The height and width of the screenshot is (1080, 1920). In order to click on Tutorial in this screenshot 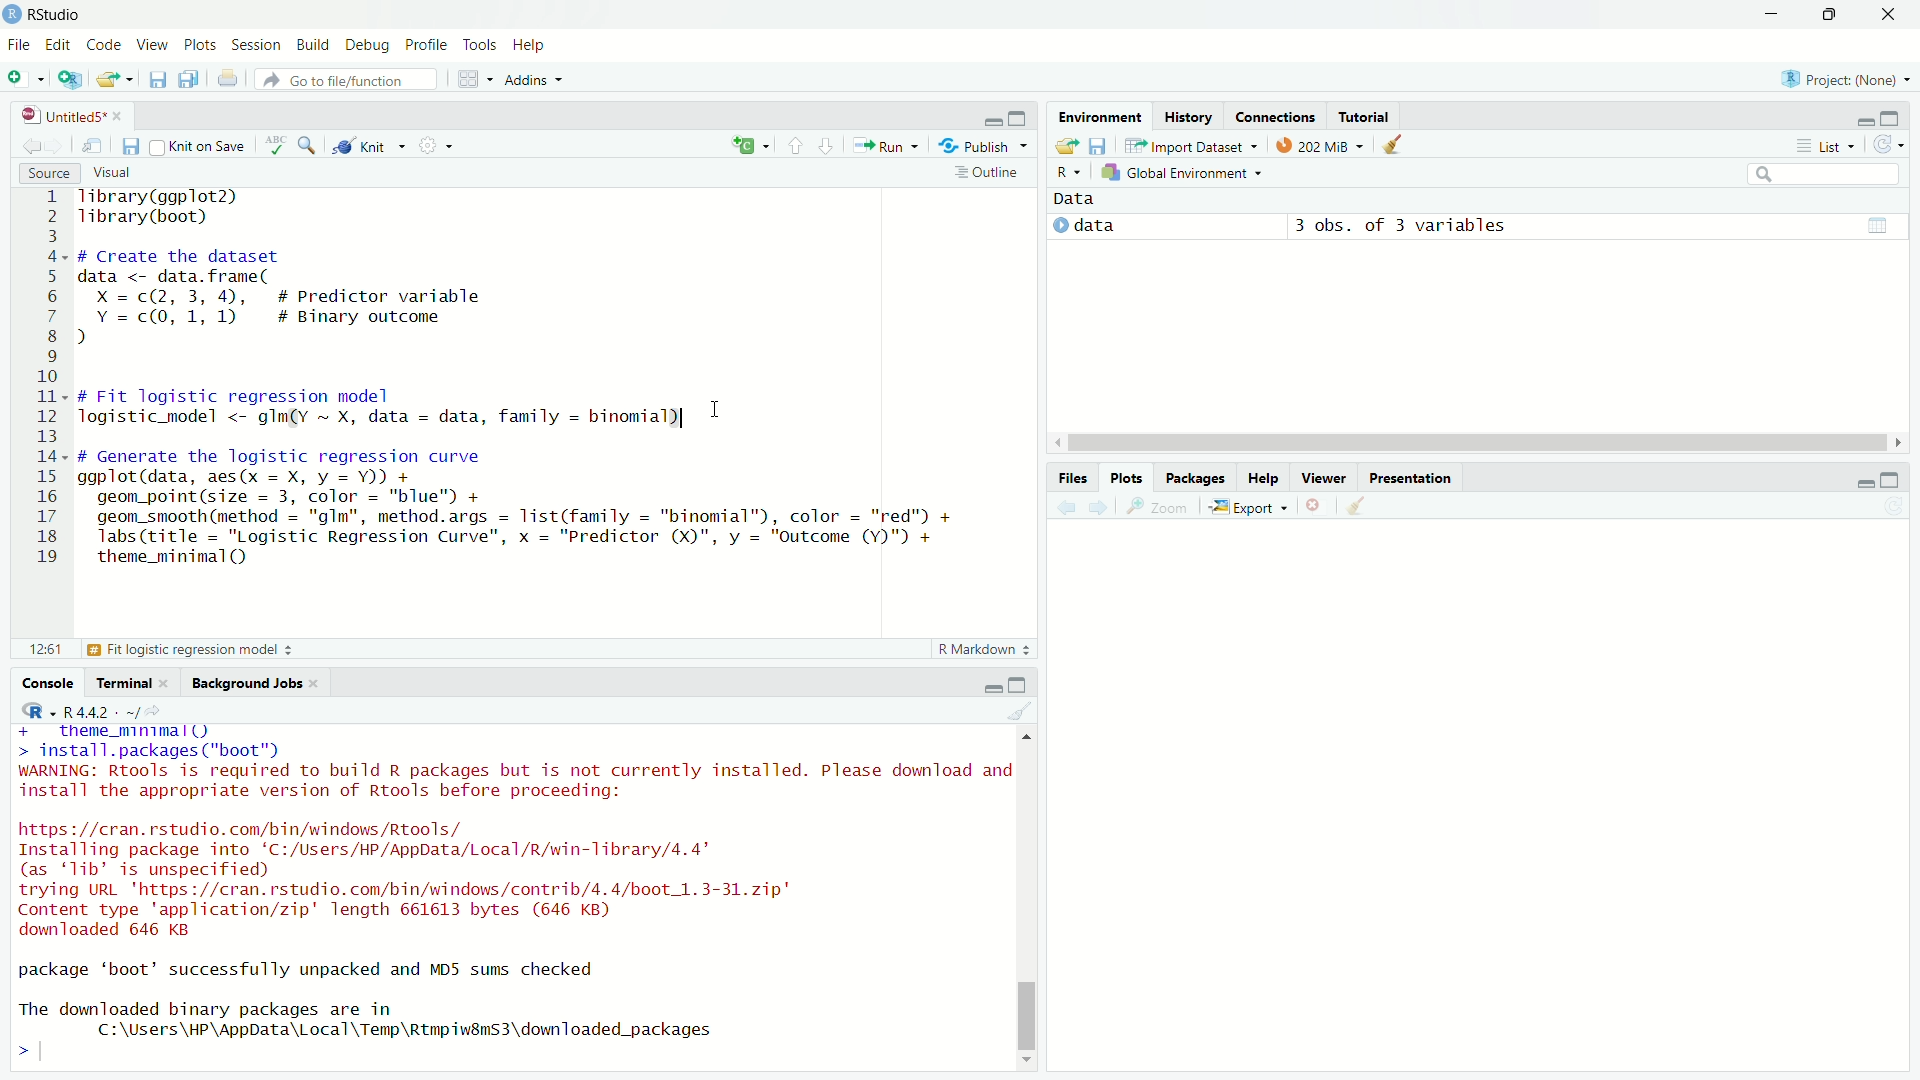, I will do `click(1365, 115)`.